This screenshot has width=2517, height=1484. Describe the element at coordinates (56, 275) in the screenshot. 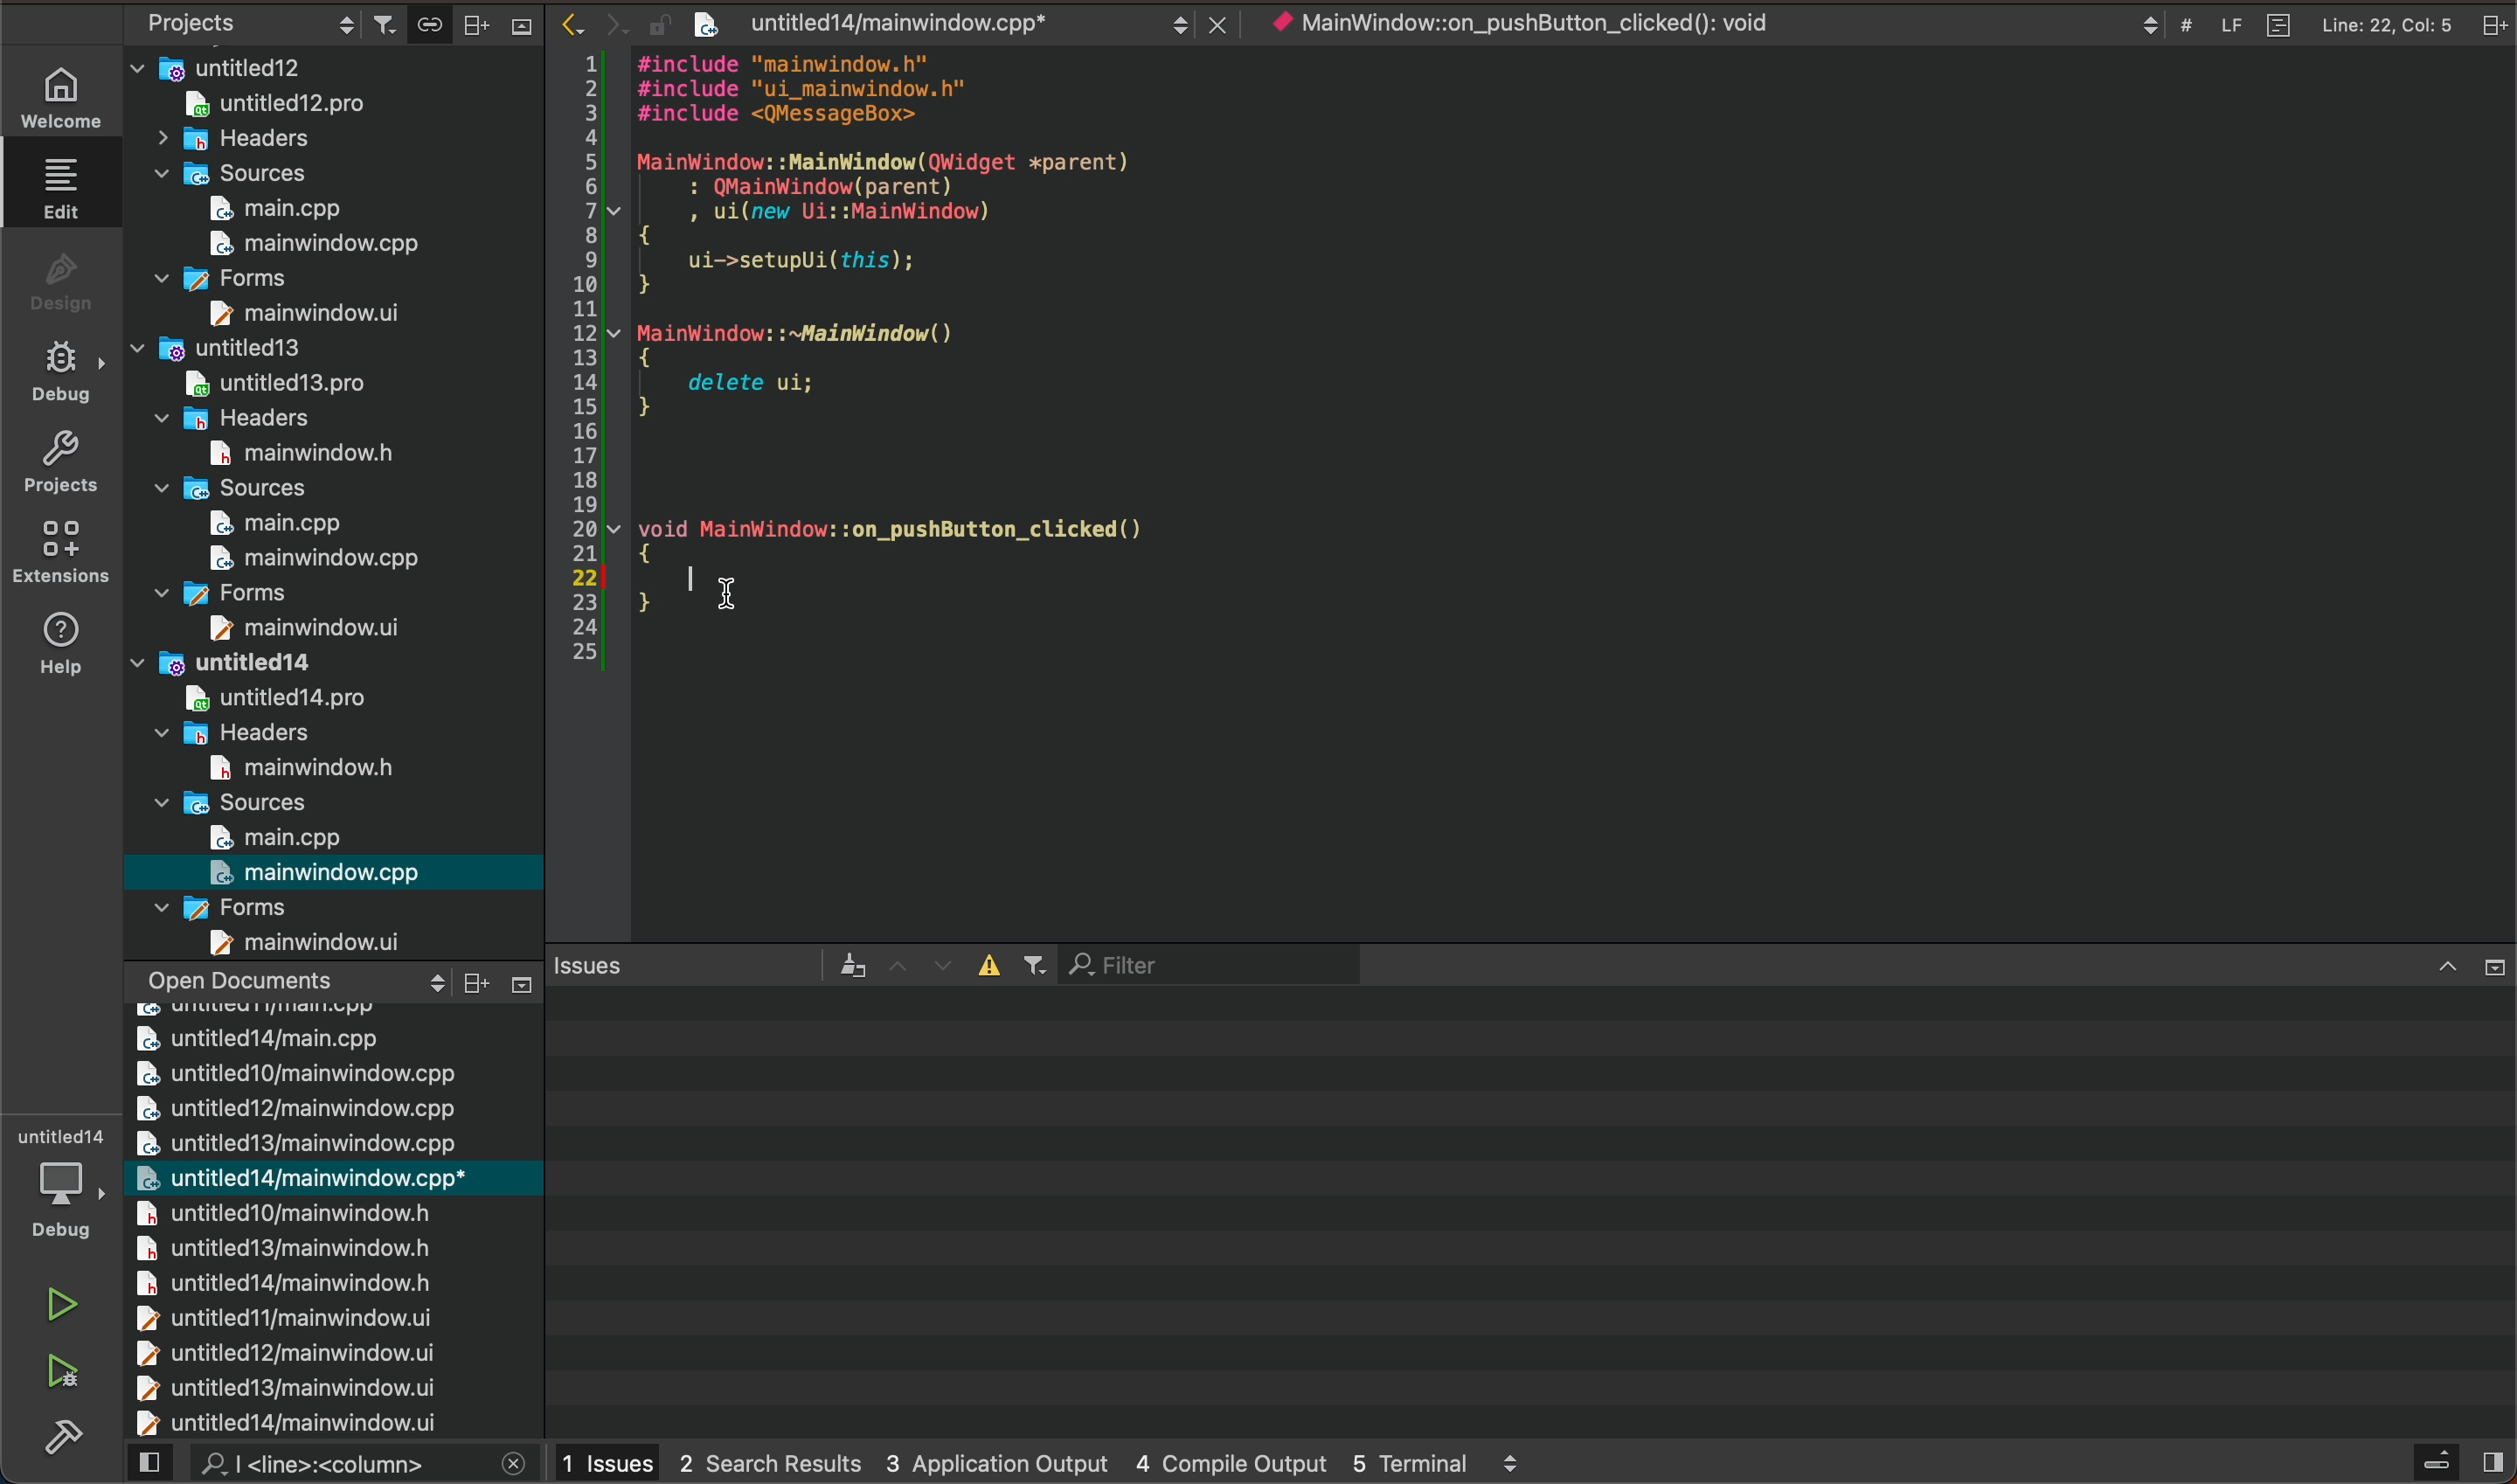

I see `DESIGN` at that location.